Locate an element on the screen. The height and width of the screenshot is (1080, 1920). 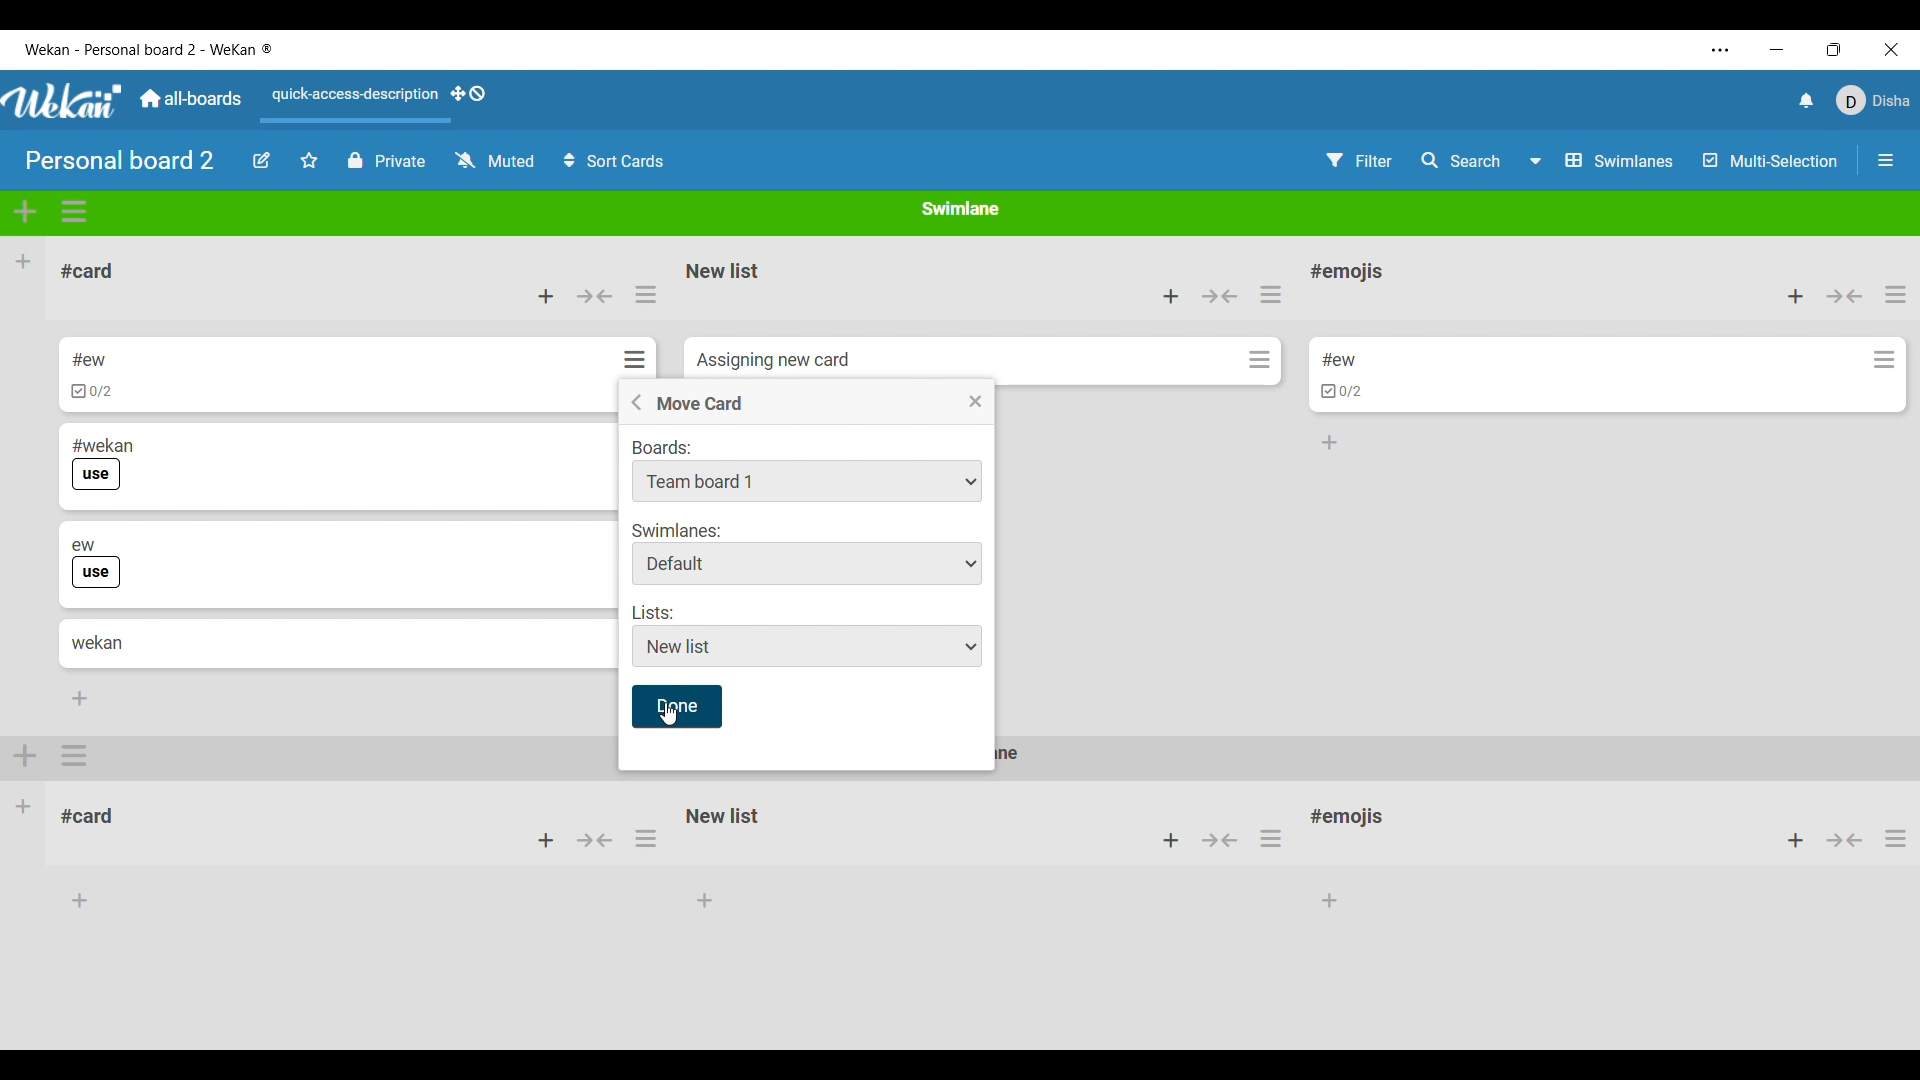
Card actions is located at coordinates (1260, 359).